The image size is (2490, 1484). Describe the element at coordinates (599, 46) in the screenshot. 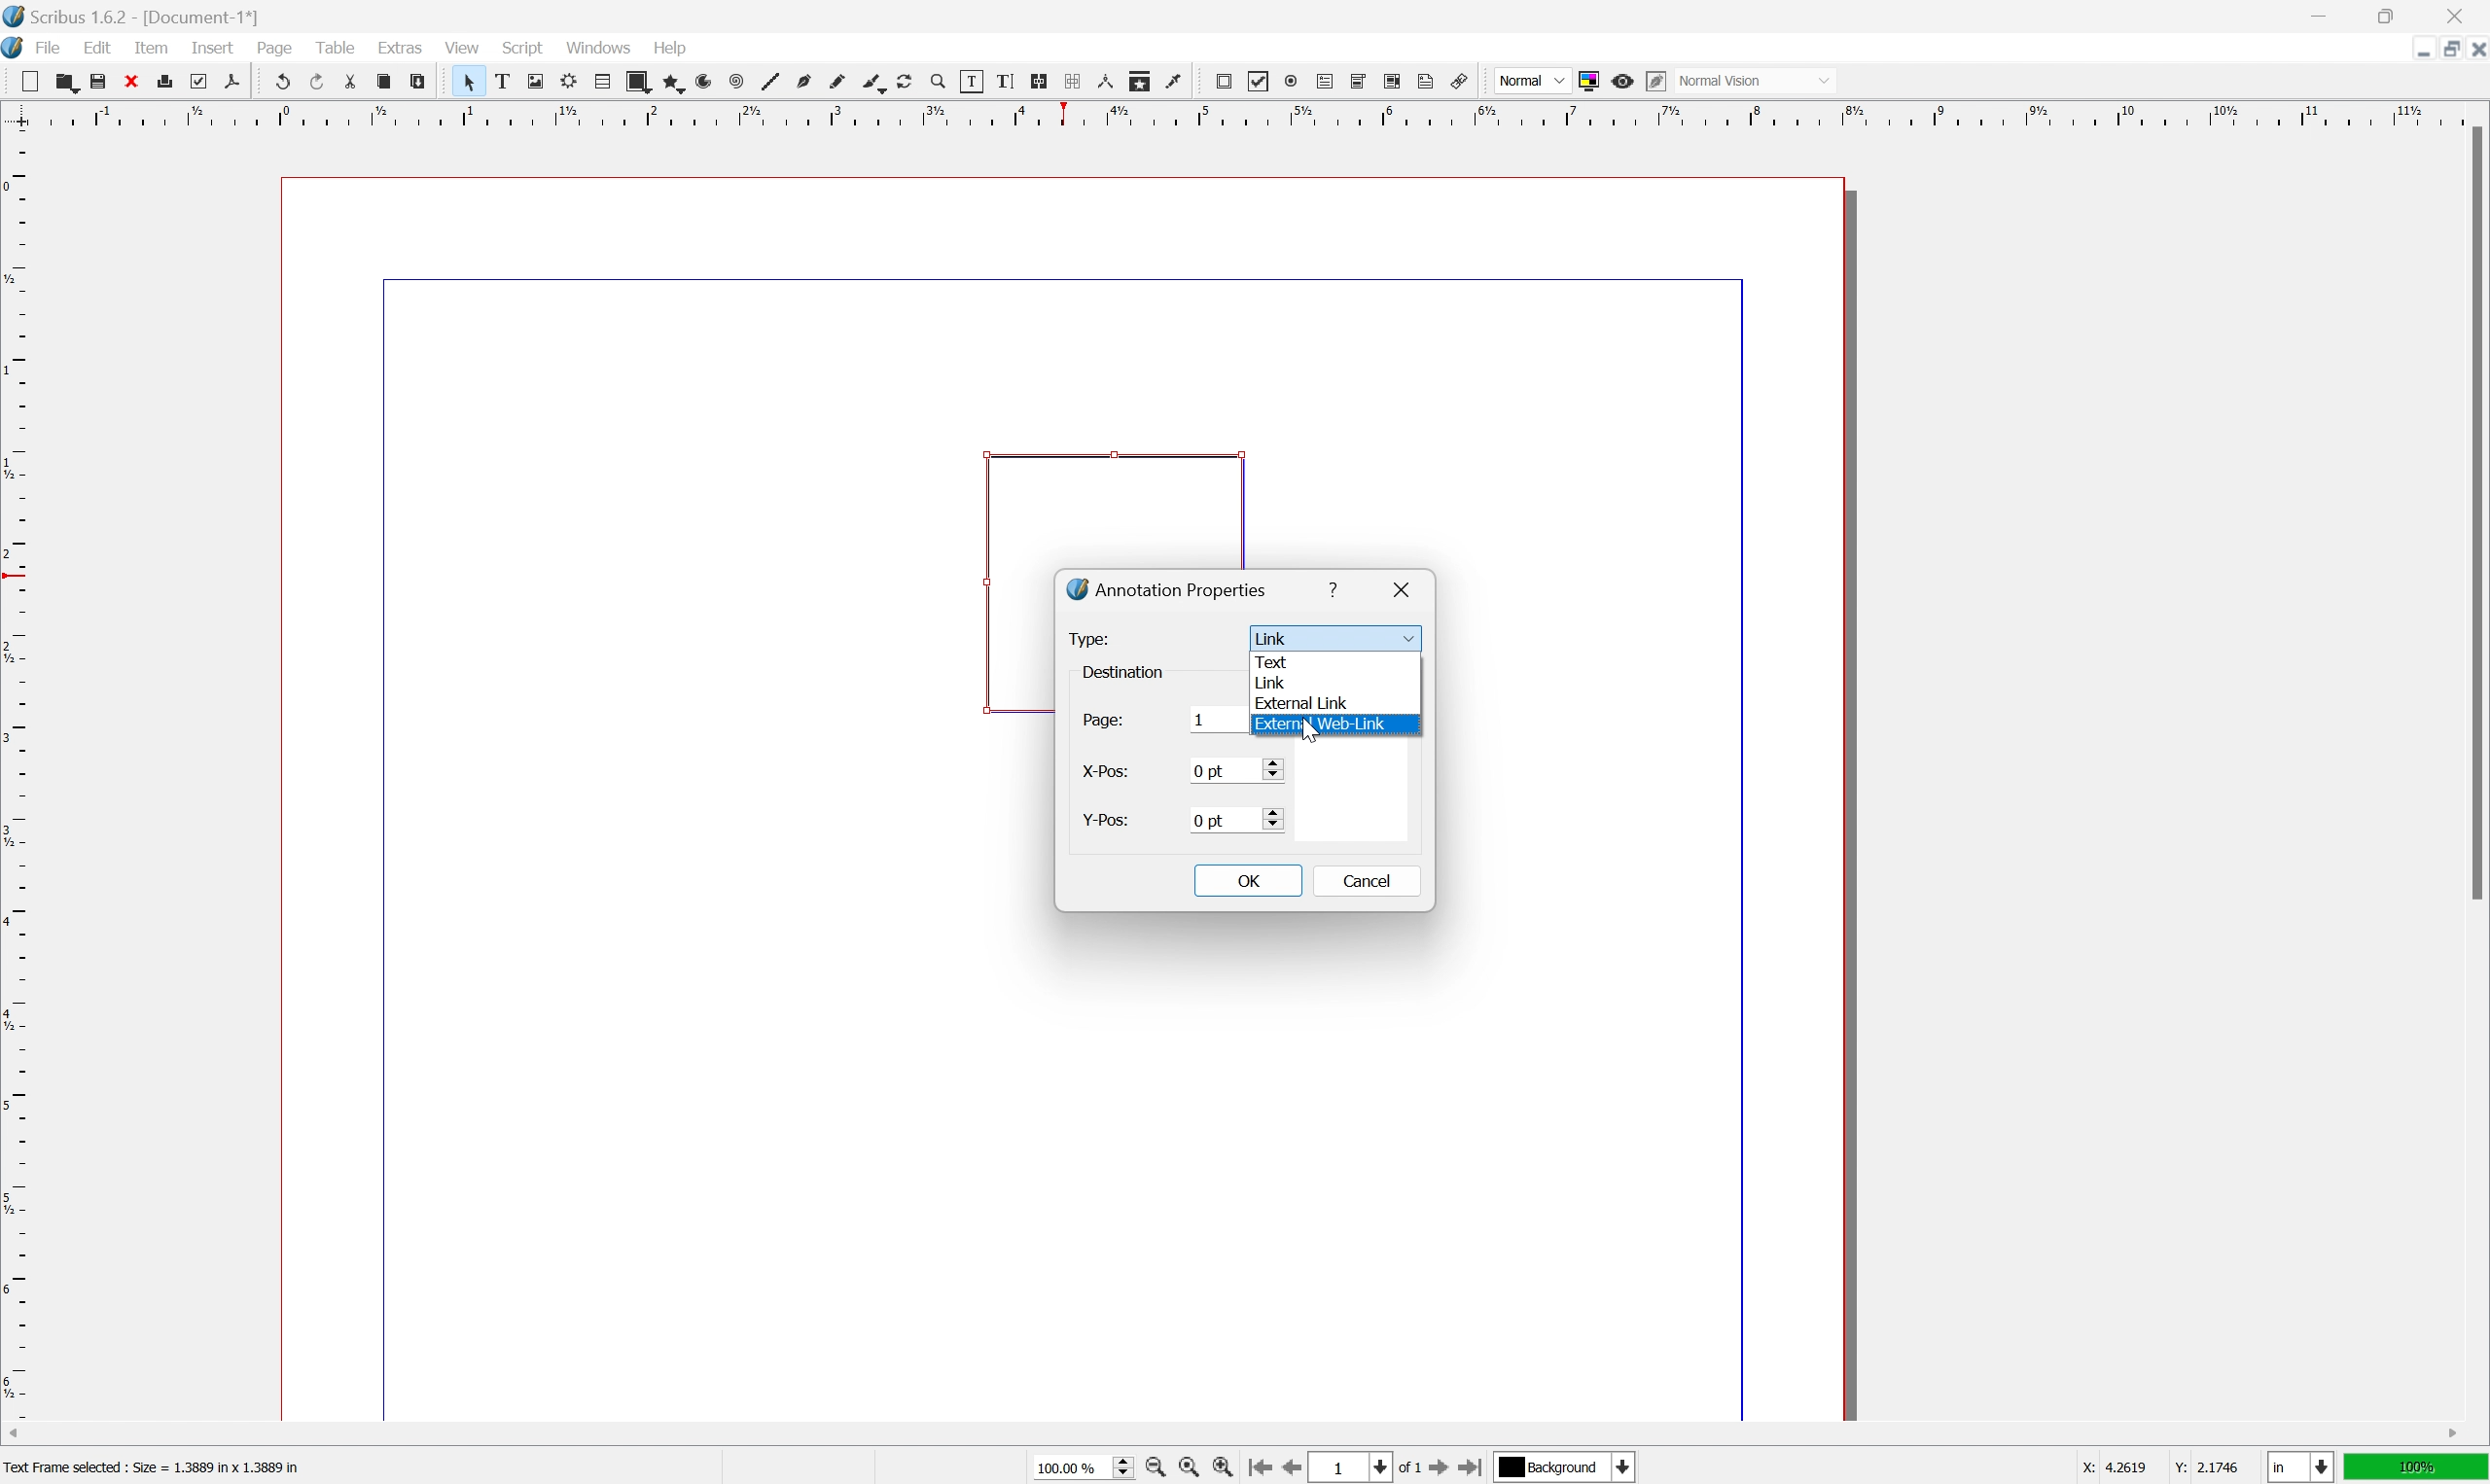

I see `windows` at that location.